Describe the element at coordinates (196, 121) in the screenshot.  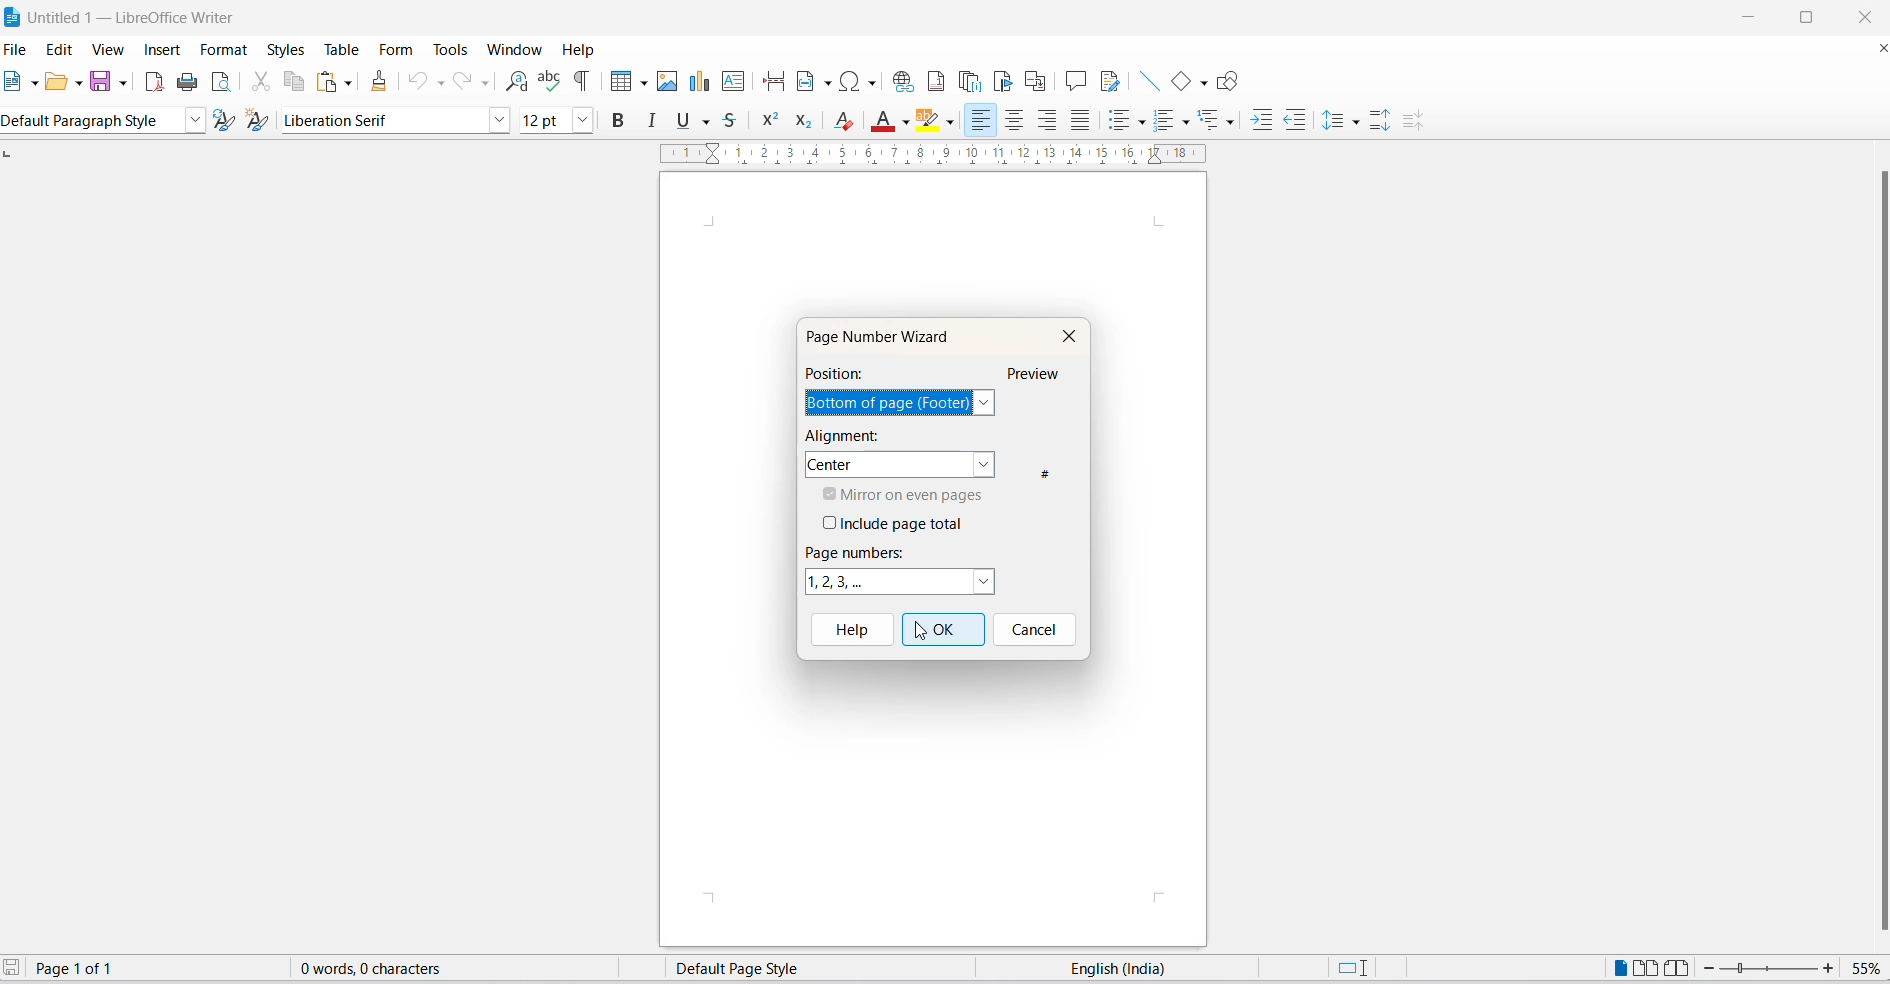
I see `paragraph styles options` at that location.